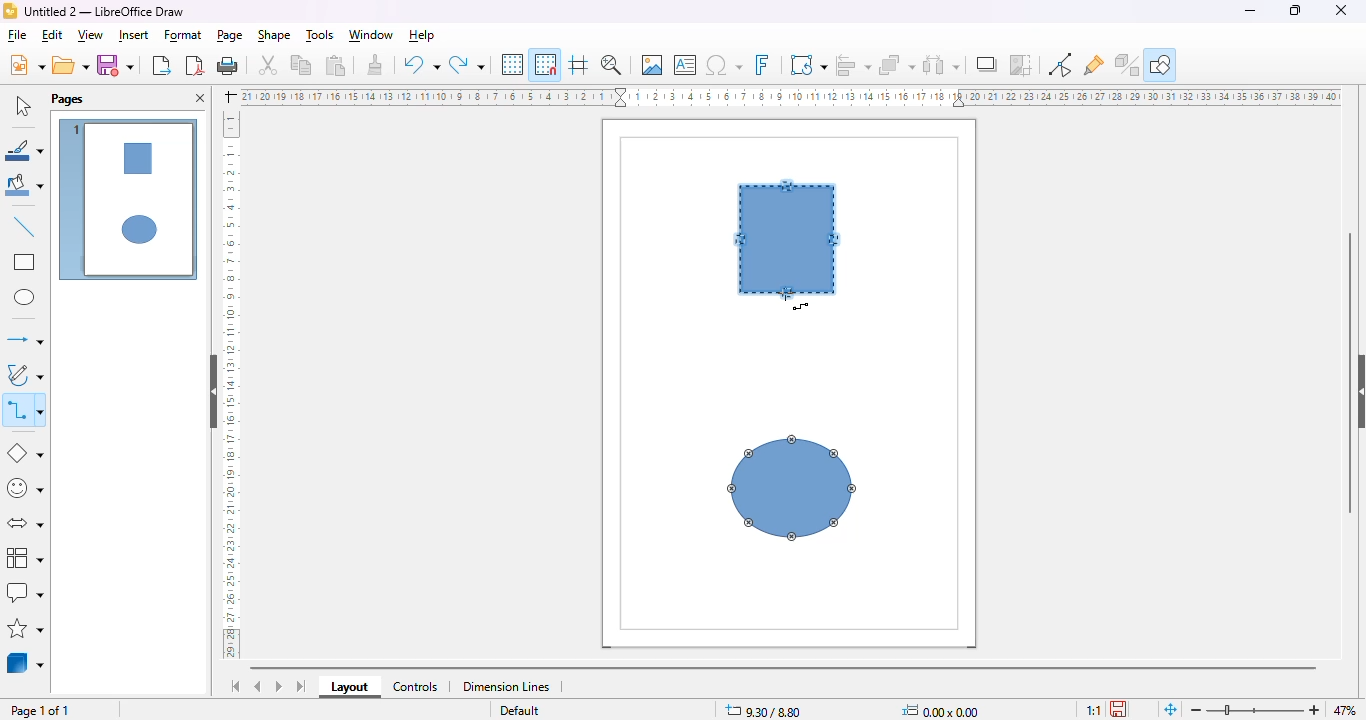 The height and width of the screenshot is (720, 1366). What do you see at coordinates (71, 64) in the screenshot?
I see `open` at bounding box center [71, 64].